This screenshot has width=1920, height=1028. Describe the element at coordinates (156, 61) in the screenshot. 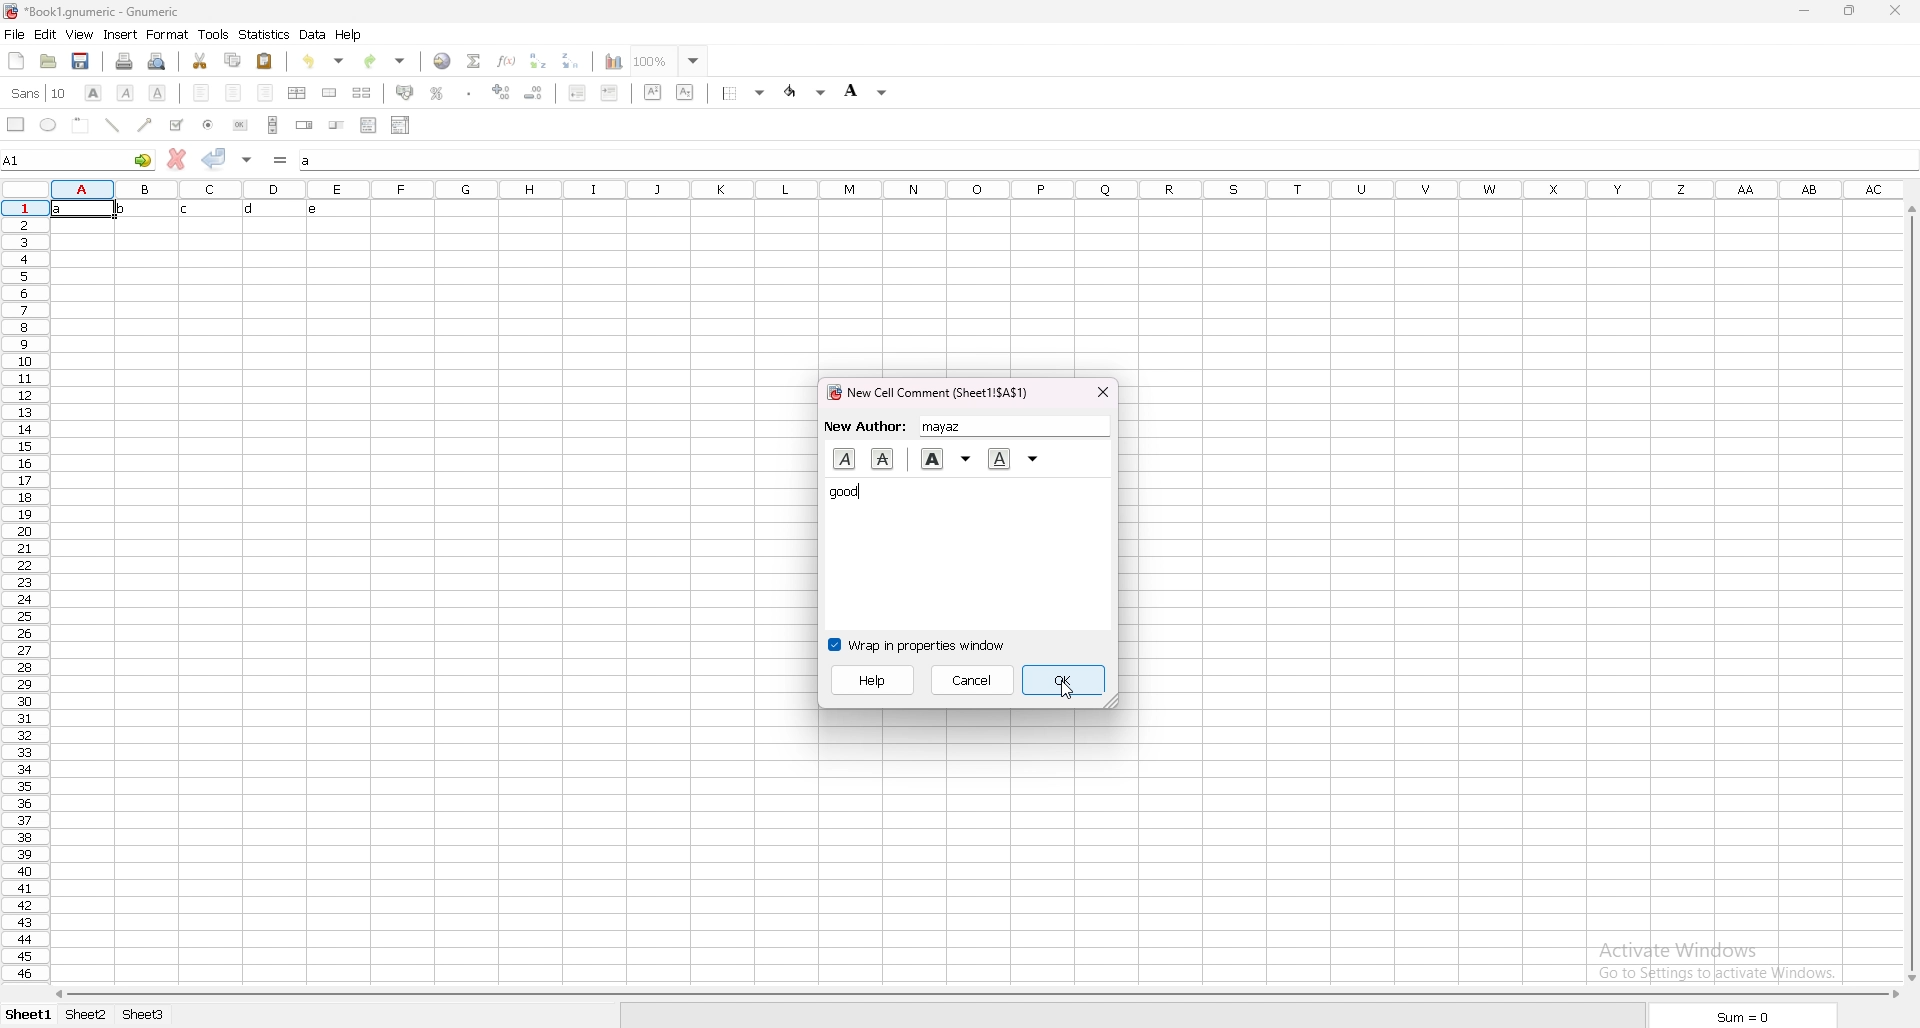

I see `print preview` at that location.